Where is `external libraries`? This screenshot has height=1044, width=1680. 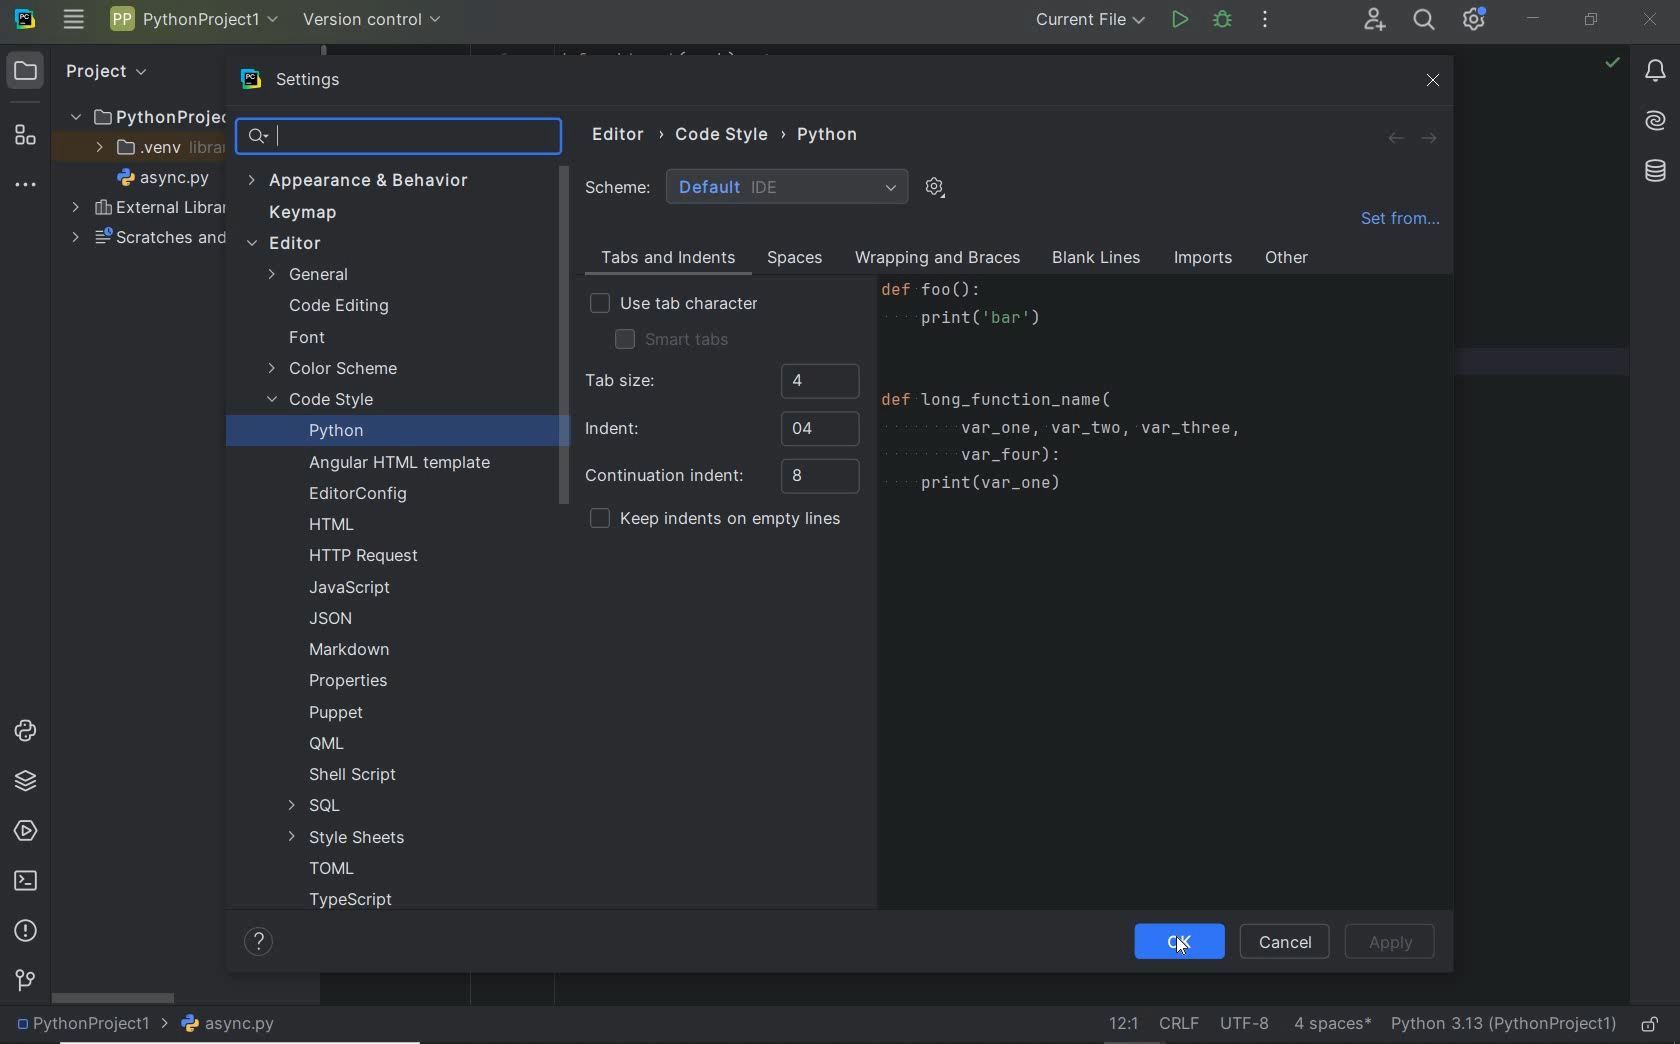 external libraries is located at coordinates (148, 209).